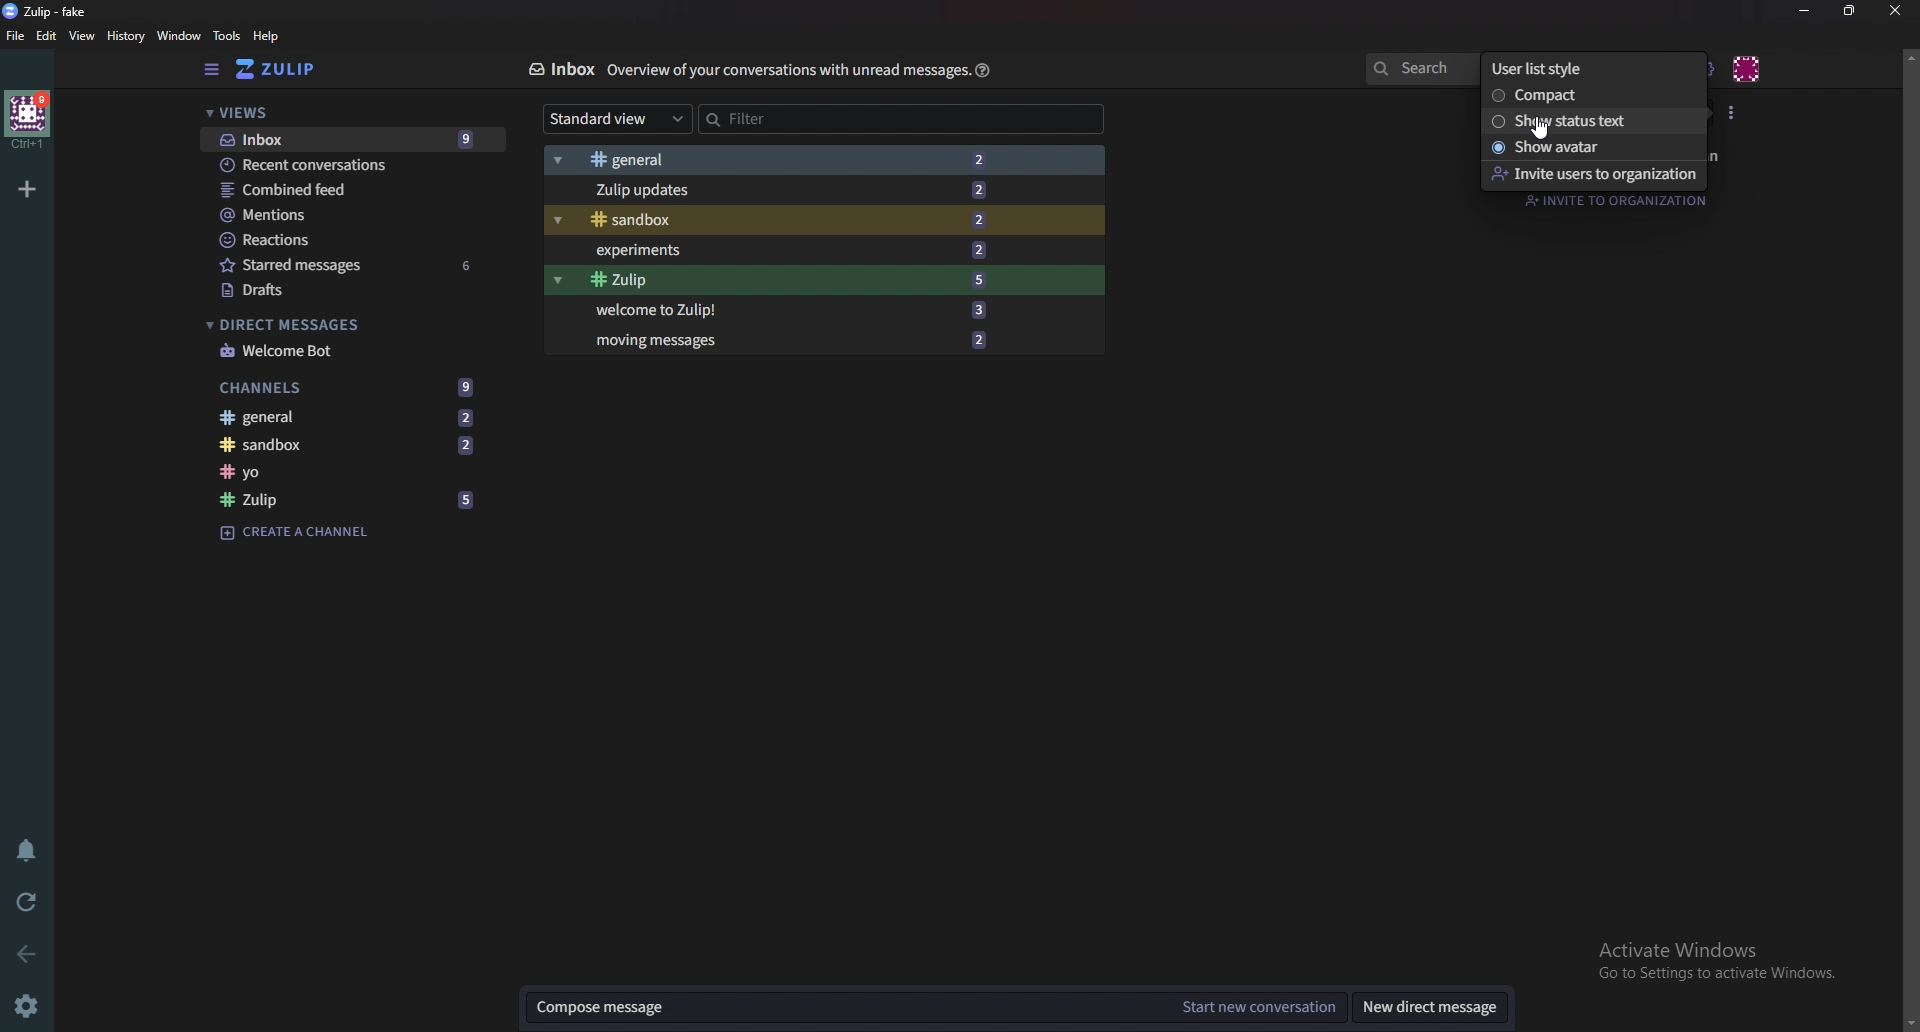  What do you see at coordinates (49, 36) in the screenshot?
I see `Edit` at bounding box center [49, 36].